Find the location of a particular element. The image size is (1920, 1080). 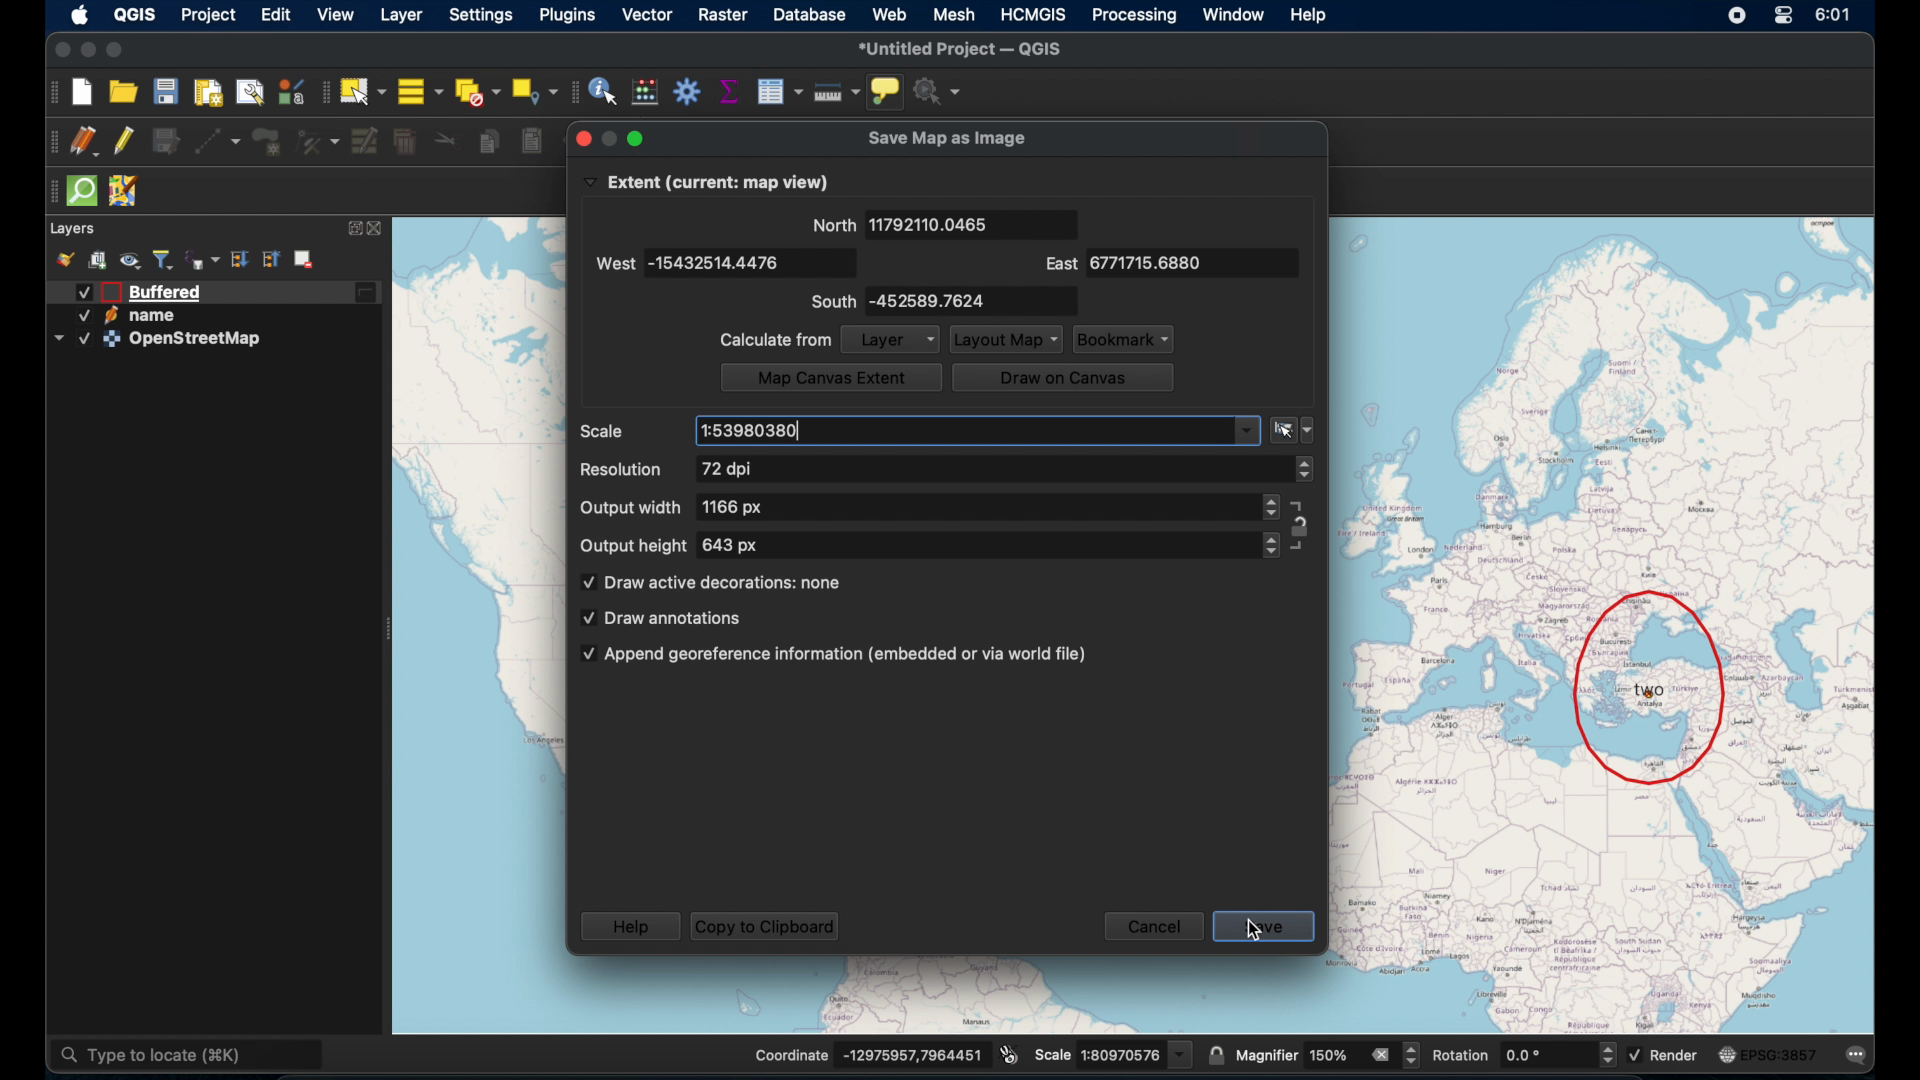

minimize is located at coordinates (641, 139).